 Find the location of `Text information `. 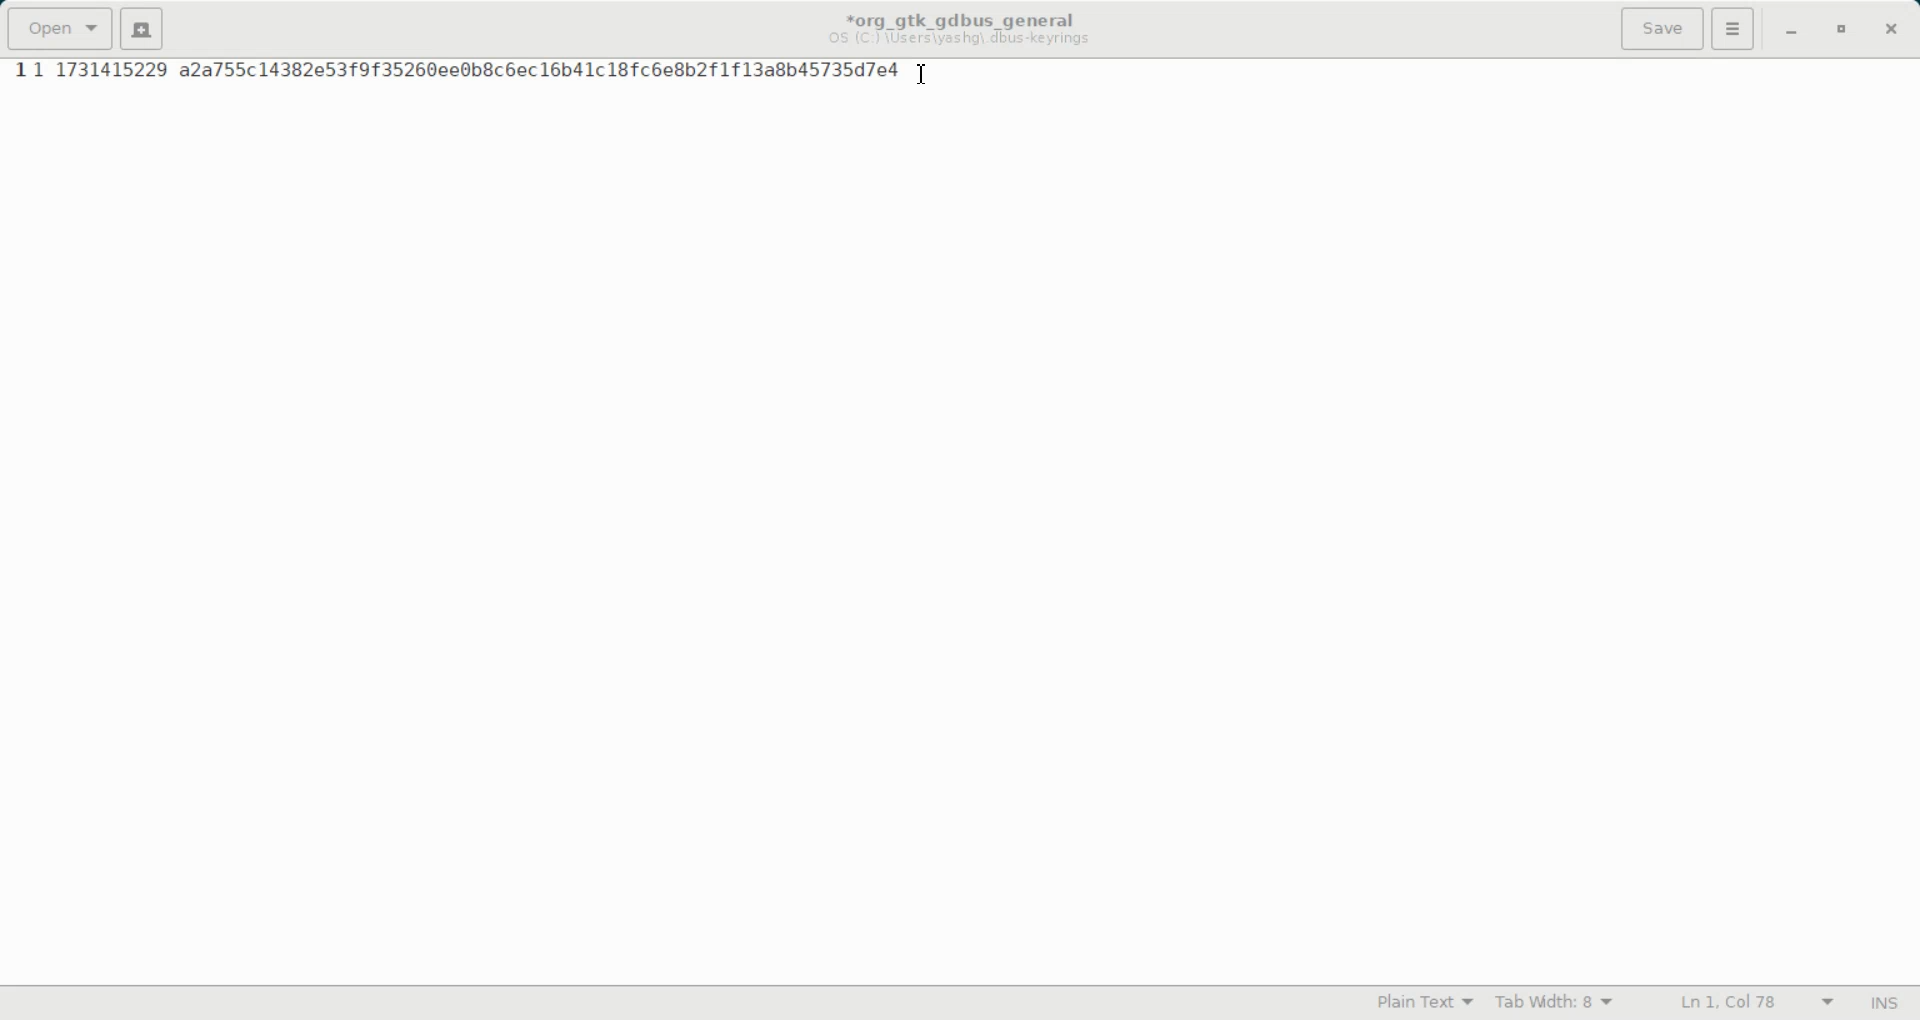

Text information  is located at coordinates (959, 28).